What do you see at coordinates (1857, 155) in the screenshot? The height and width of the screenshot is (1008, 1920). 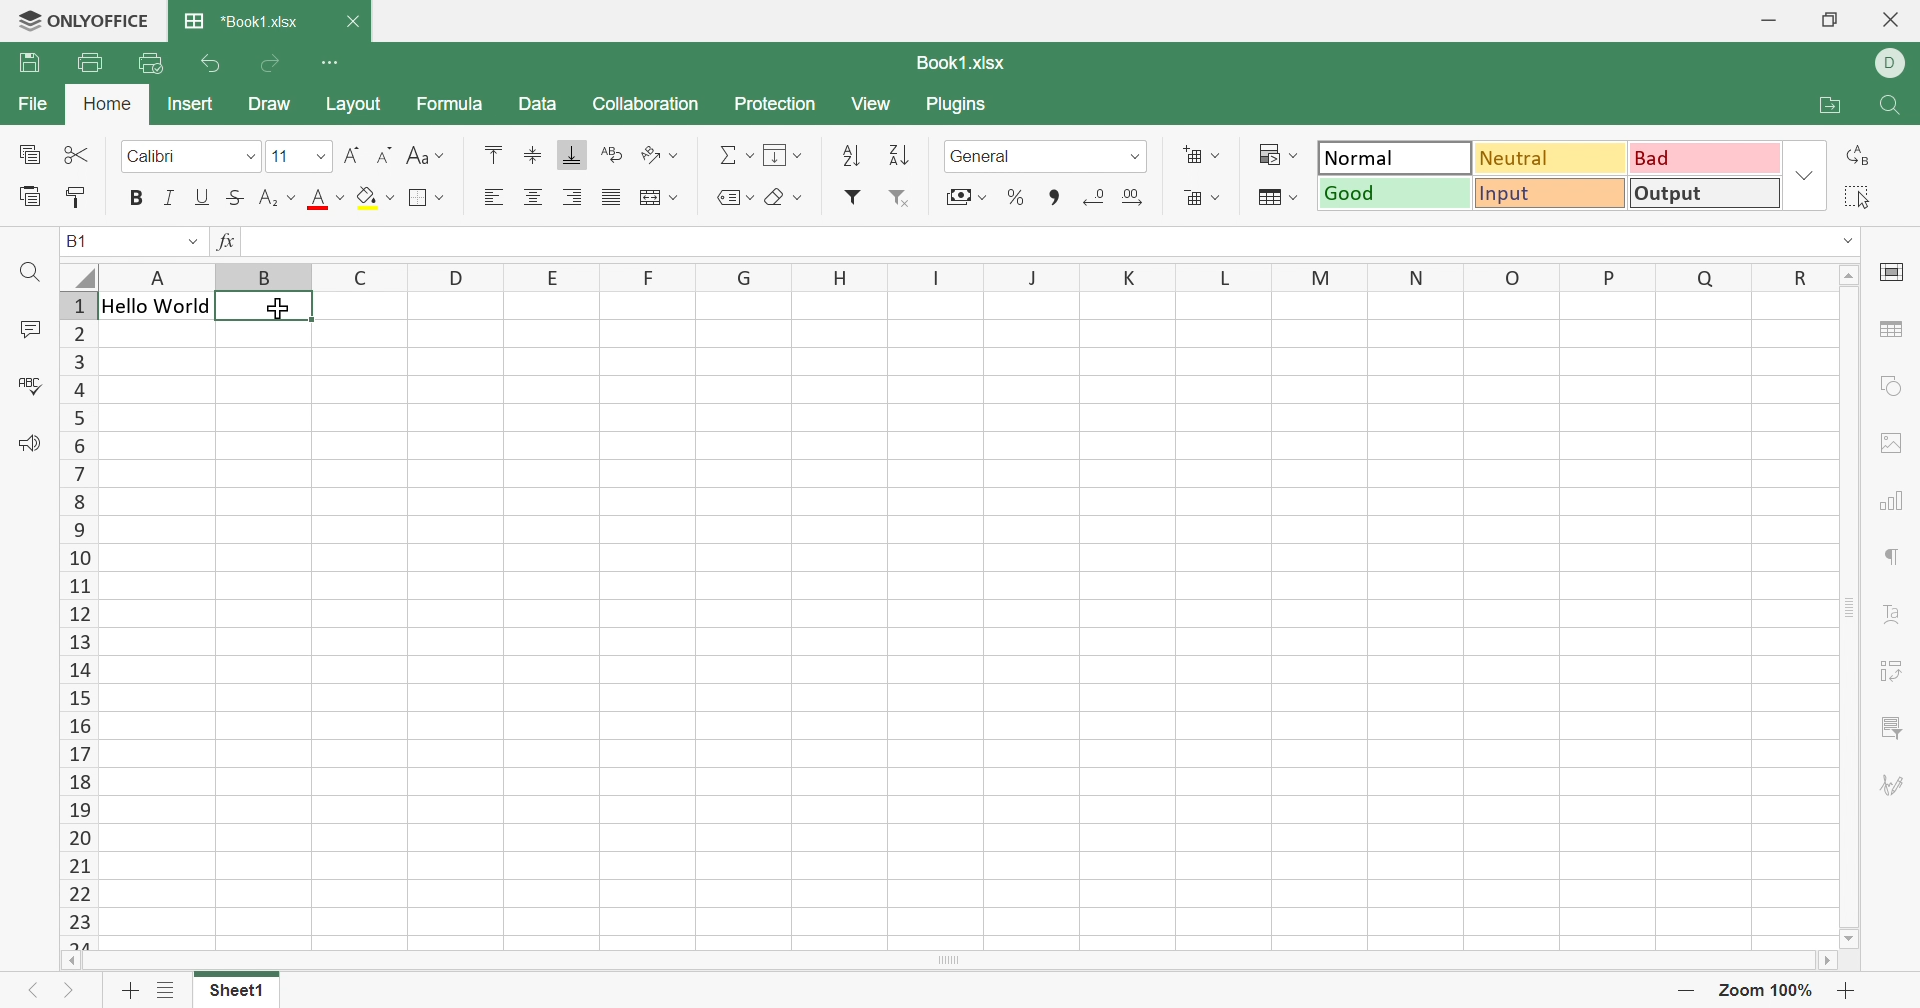 I see `Replace` at bounding box center [1857, 155].